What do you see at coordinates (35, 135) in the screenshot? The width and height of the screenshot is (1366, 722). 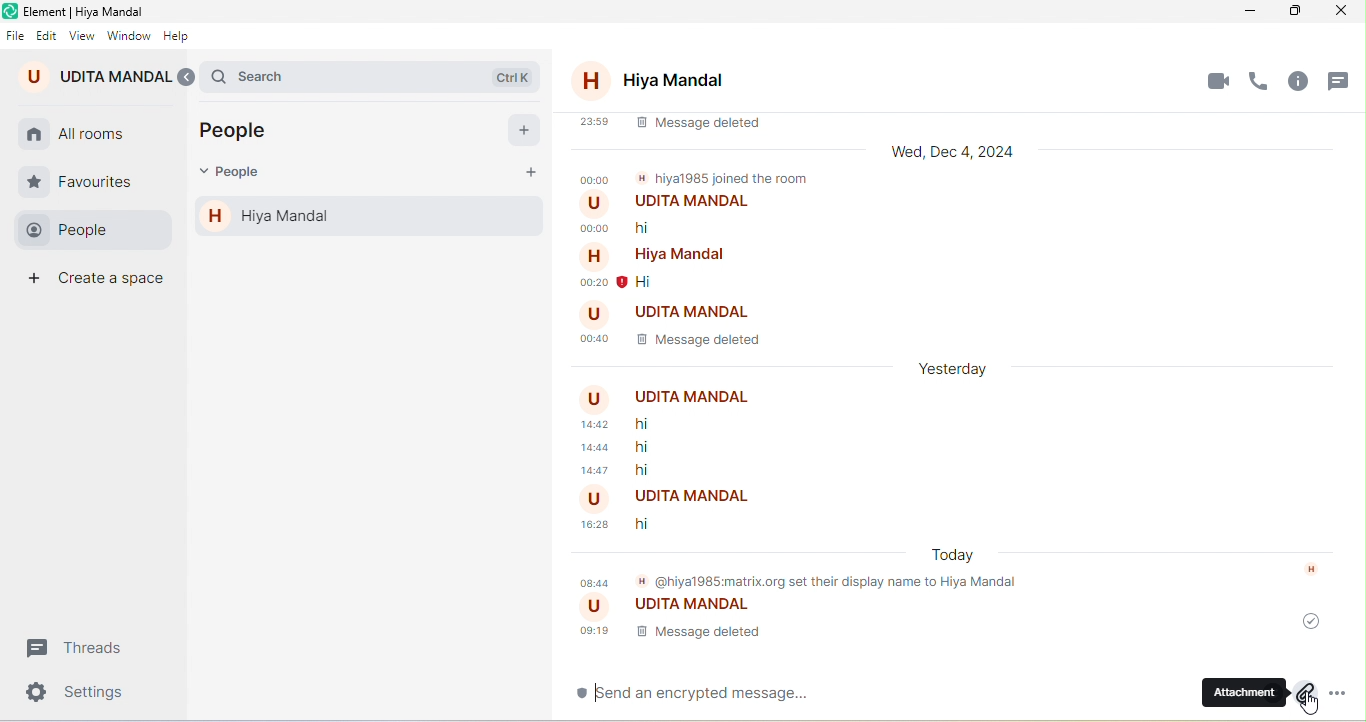 I see `home` at bounding box center [35, 135].